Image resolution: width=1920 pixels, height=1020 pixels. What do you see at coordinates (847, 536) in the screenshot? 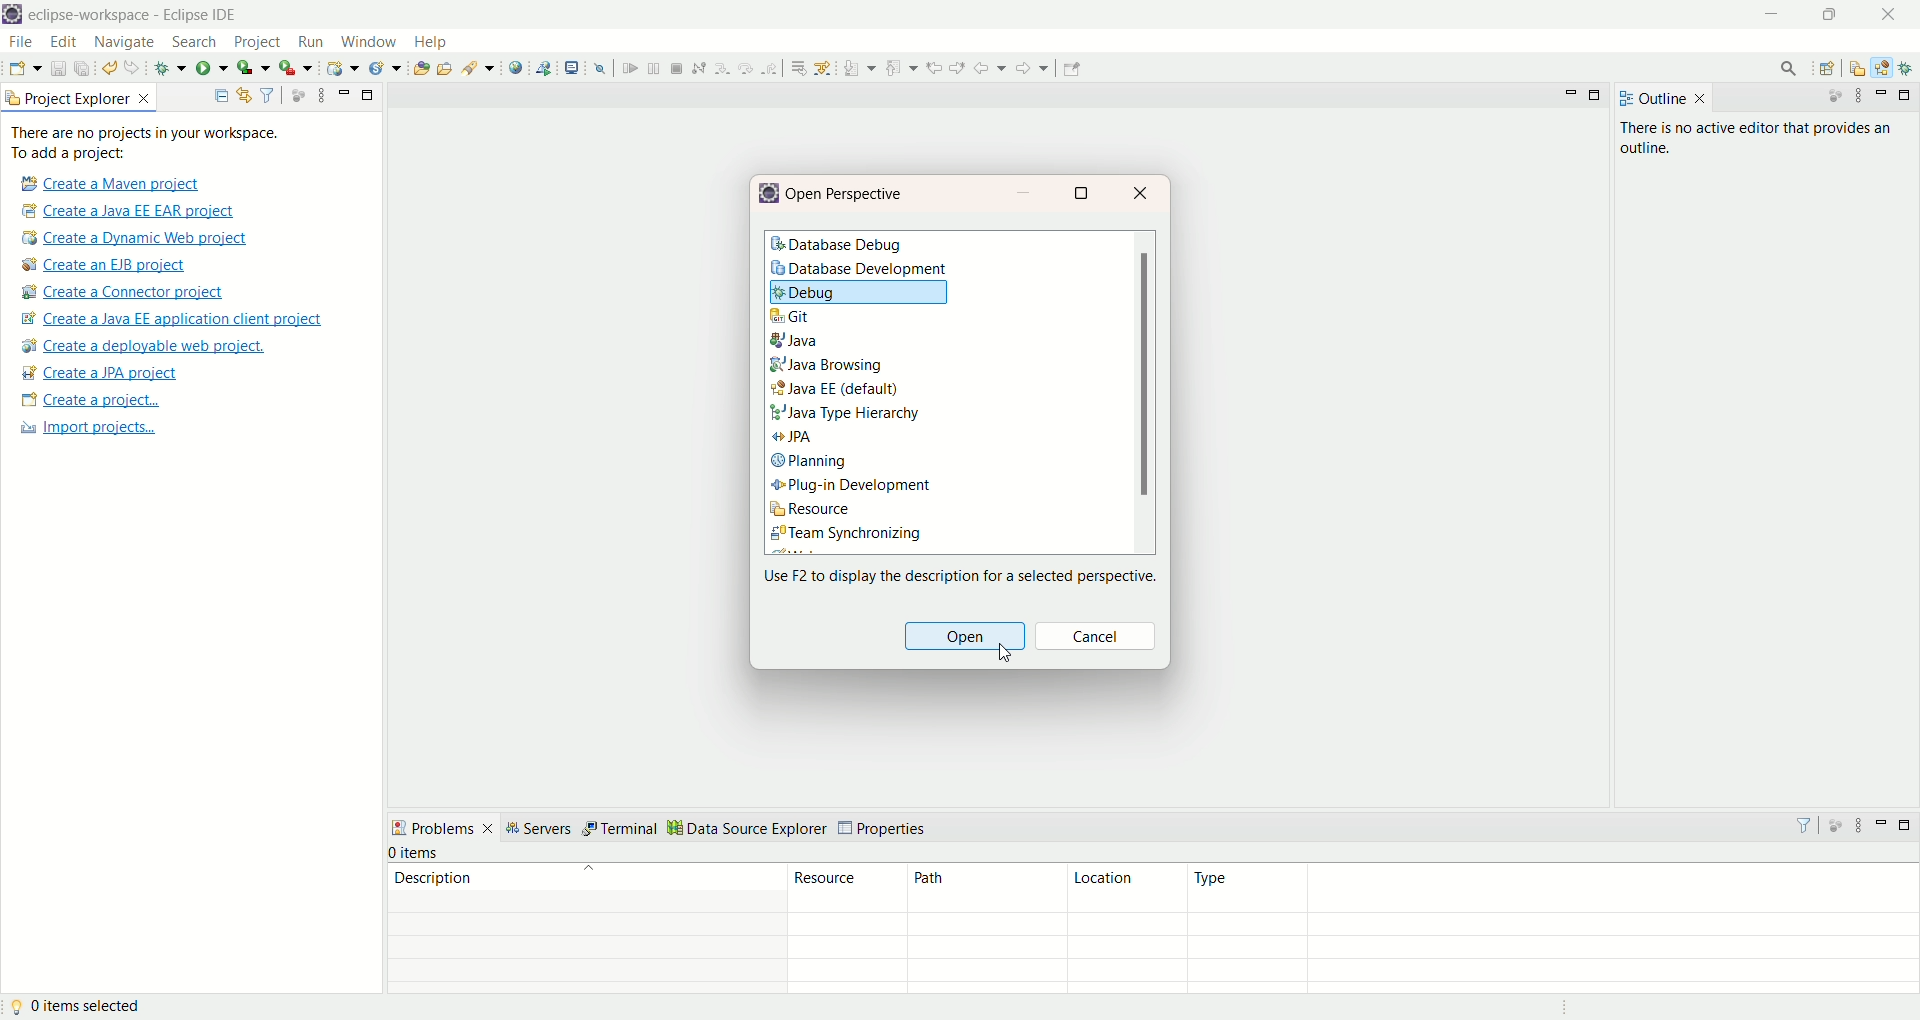
I see `team synchronizing` at bounding box center [847, 536].